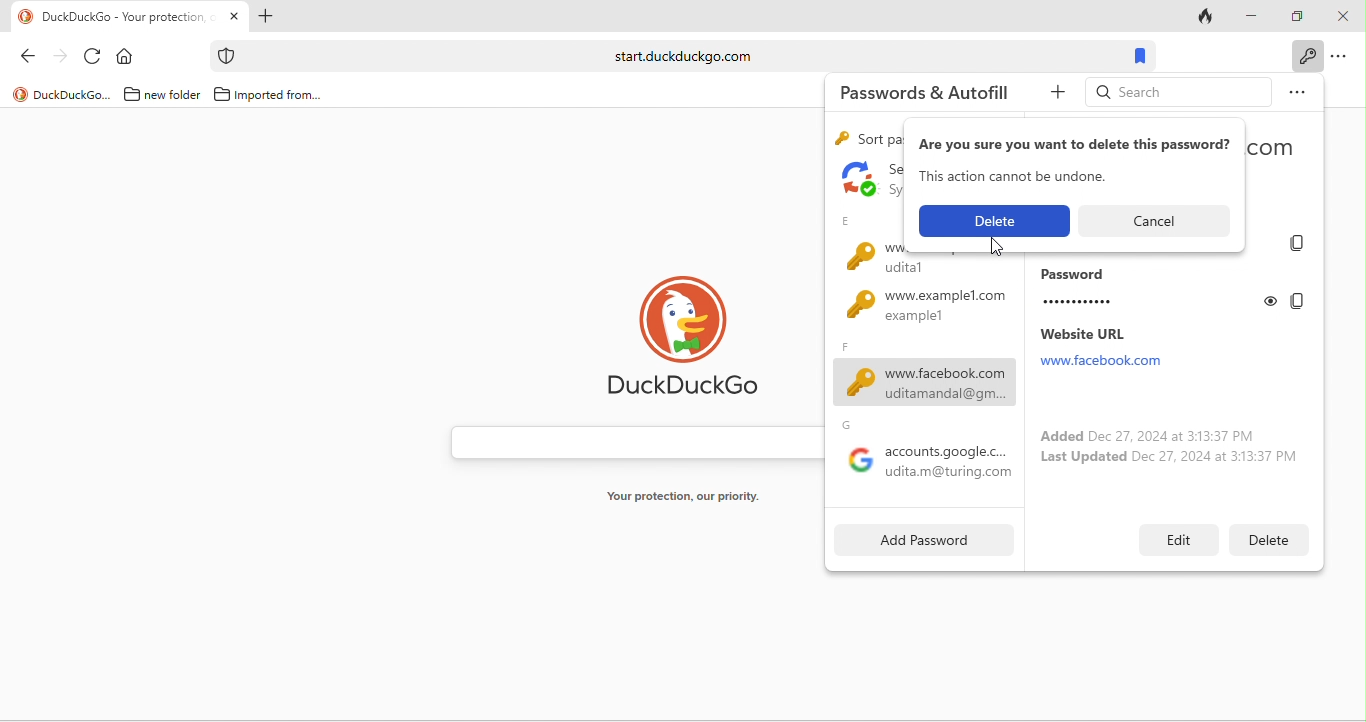  I want to click on password and autofill, so click(924, 93).